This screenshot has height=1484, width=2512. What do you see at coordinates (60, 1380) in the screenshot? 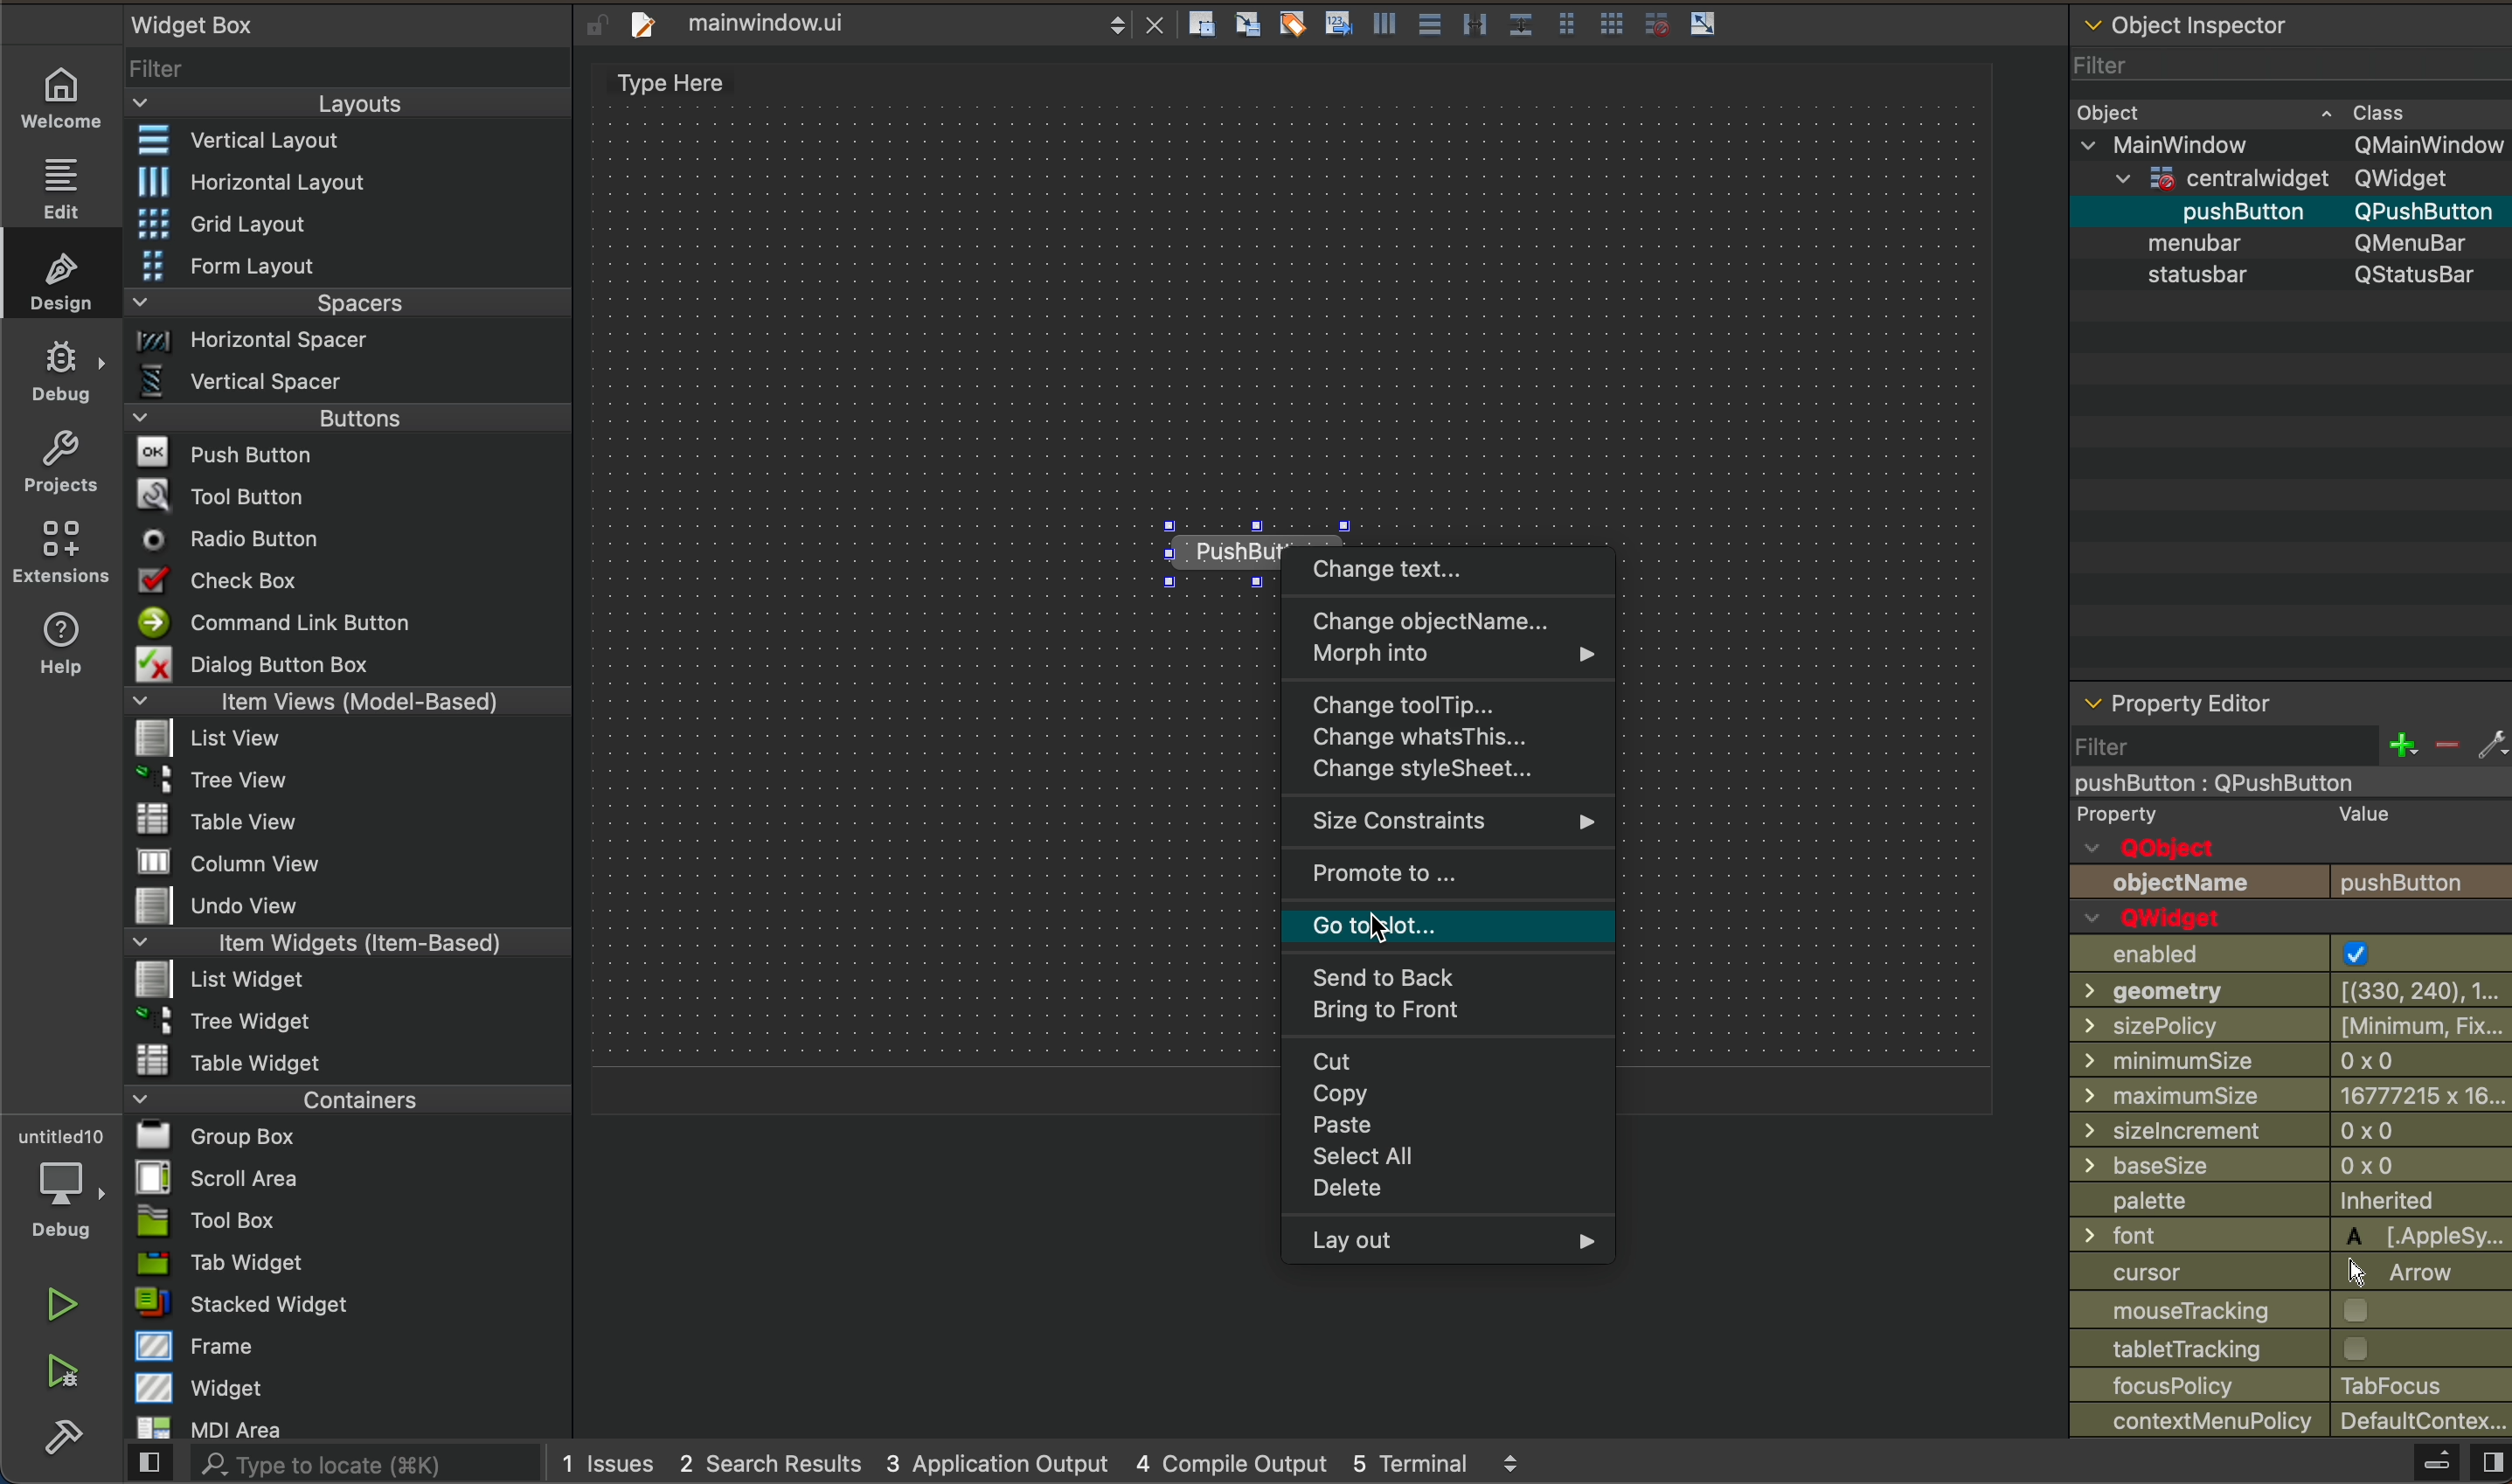
I see `run and debug` at bounding box center [60, 1380].